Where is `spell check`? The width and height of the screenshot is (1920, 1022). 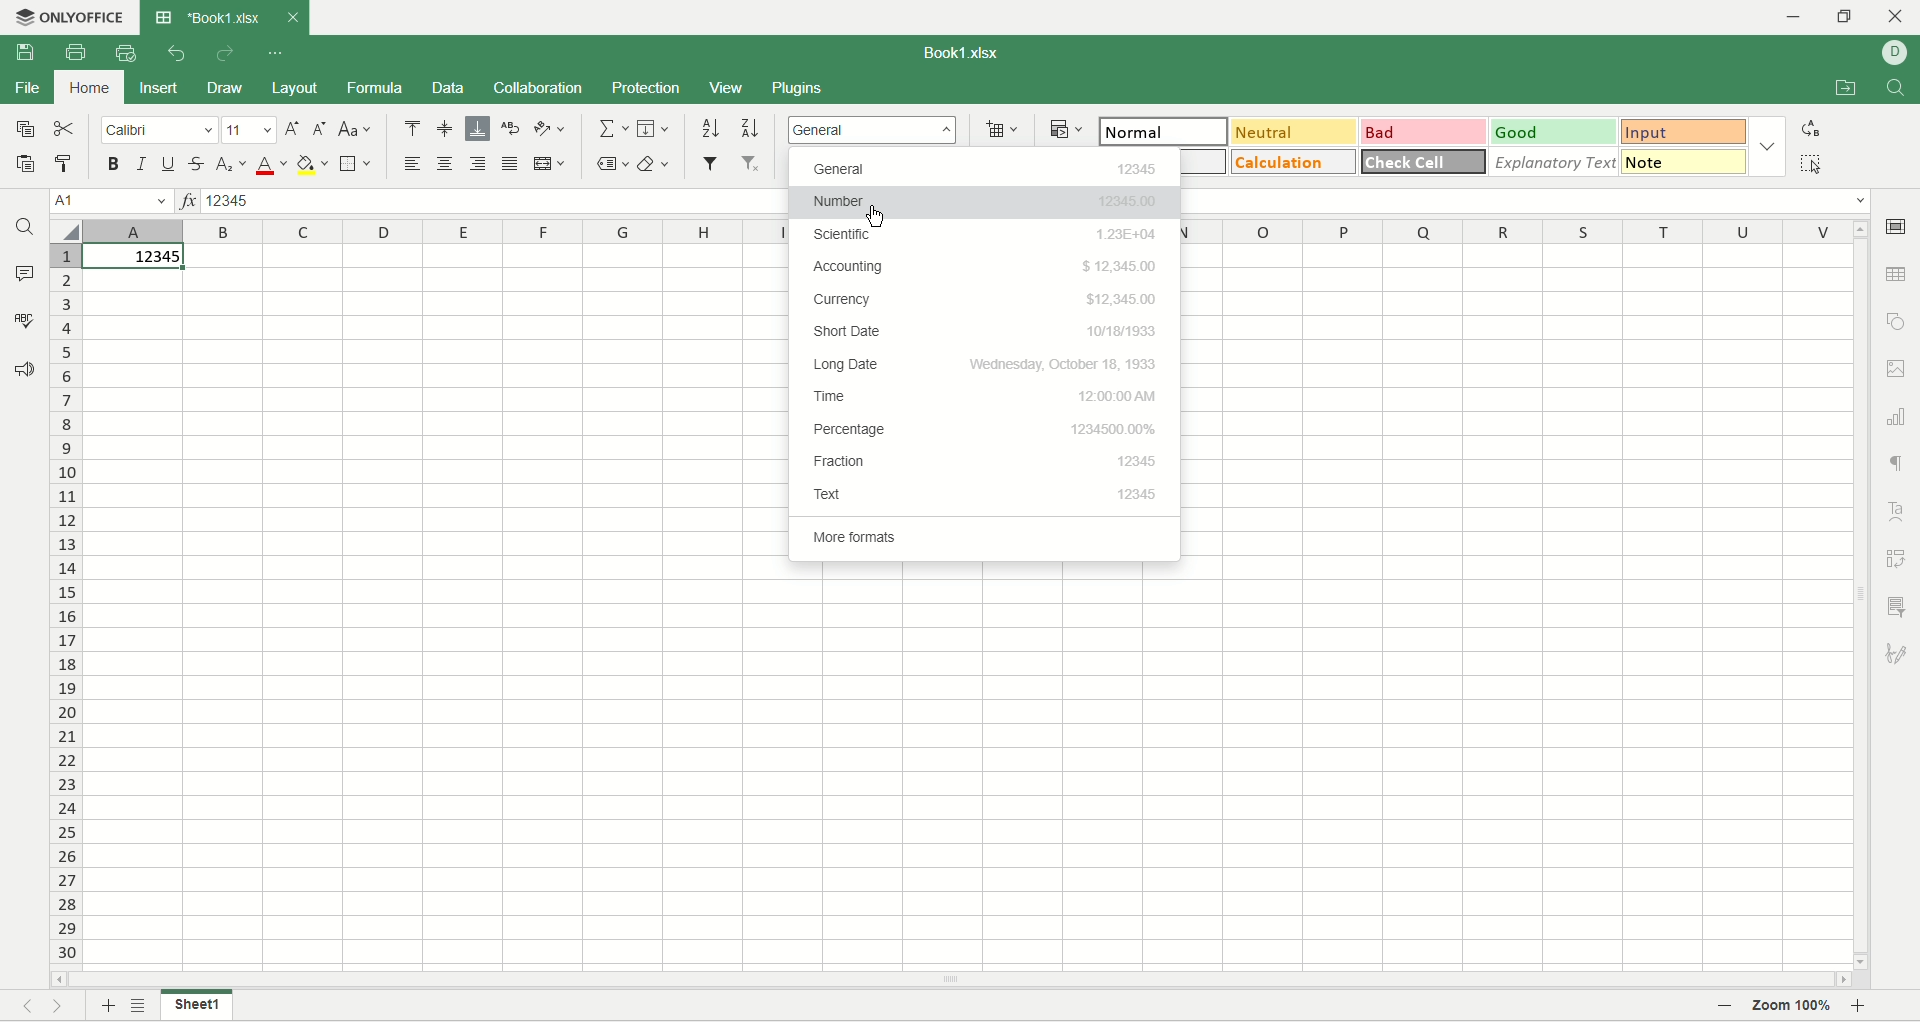 spell check is located at coordinates (22, 320).